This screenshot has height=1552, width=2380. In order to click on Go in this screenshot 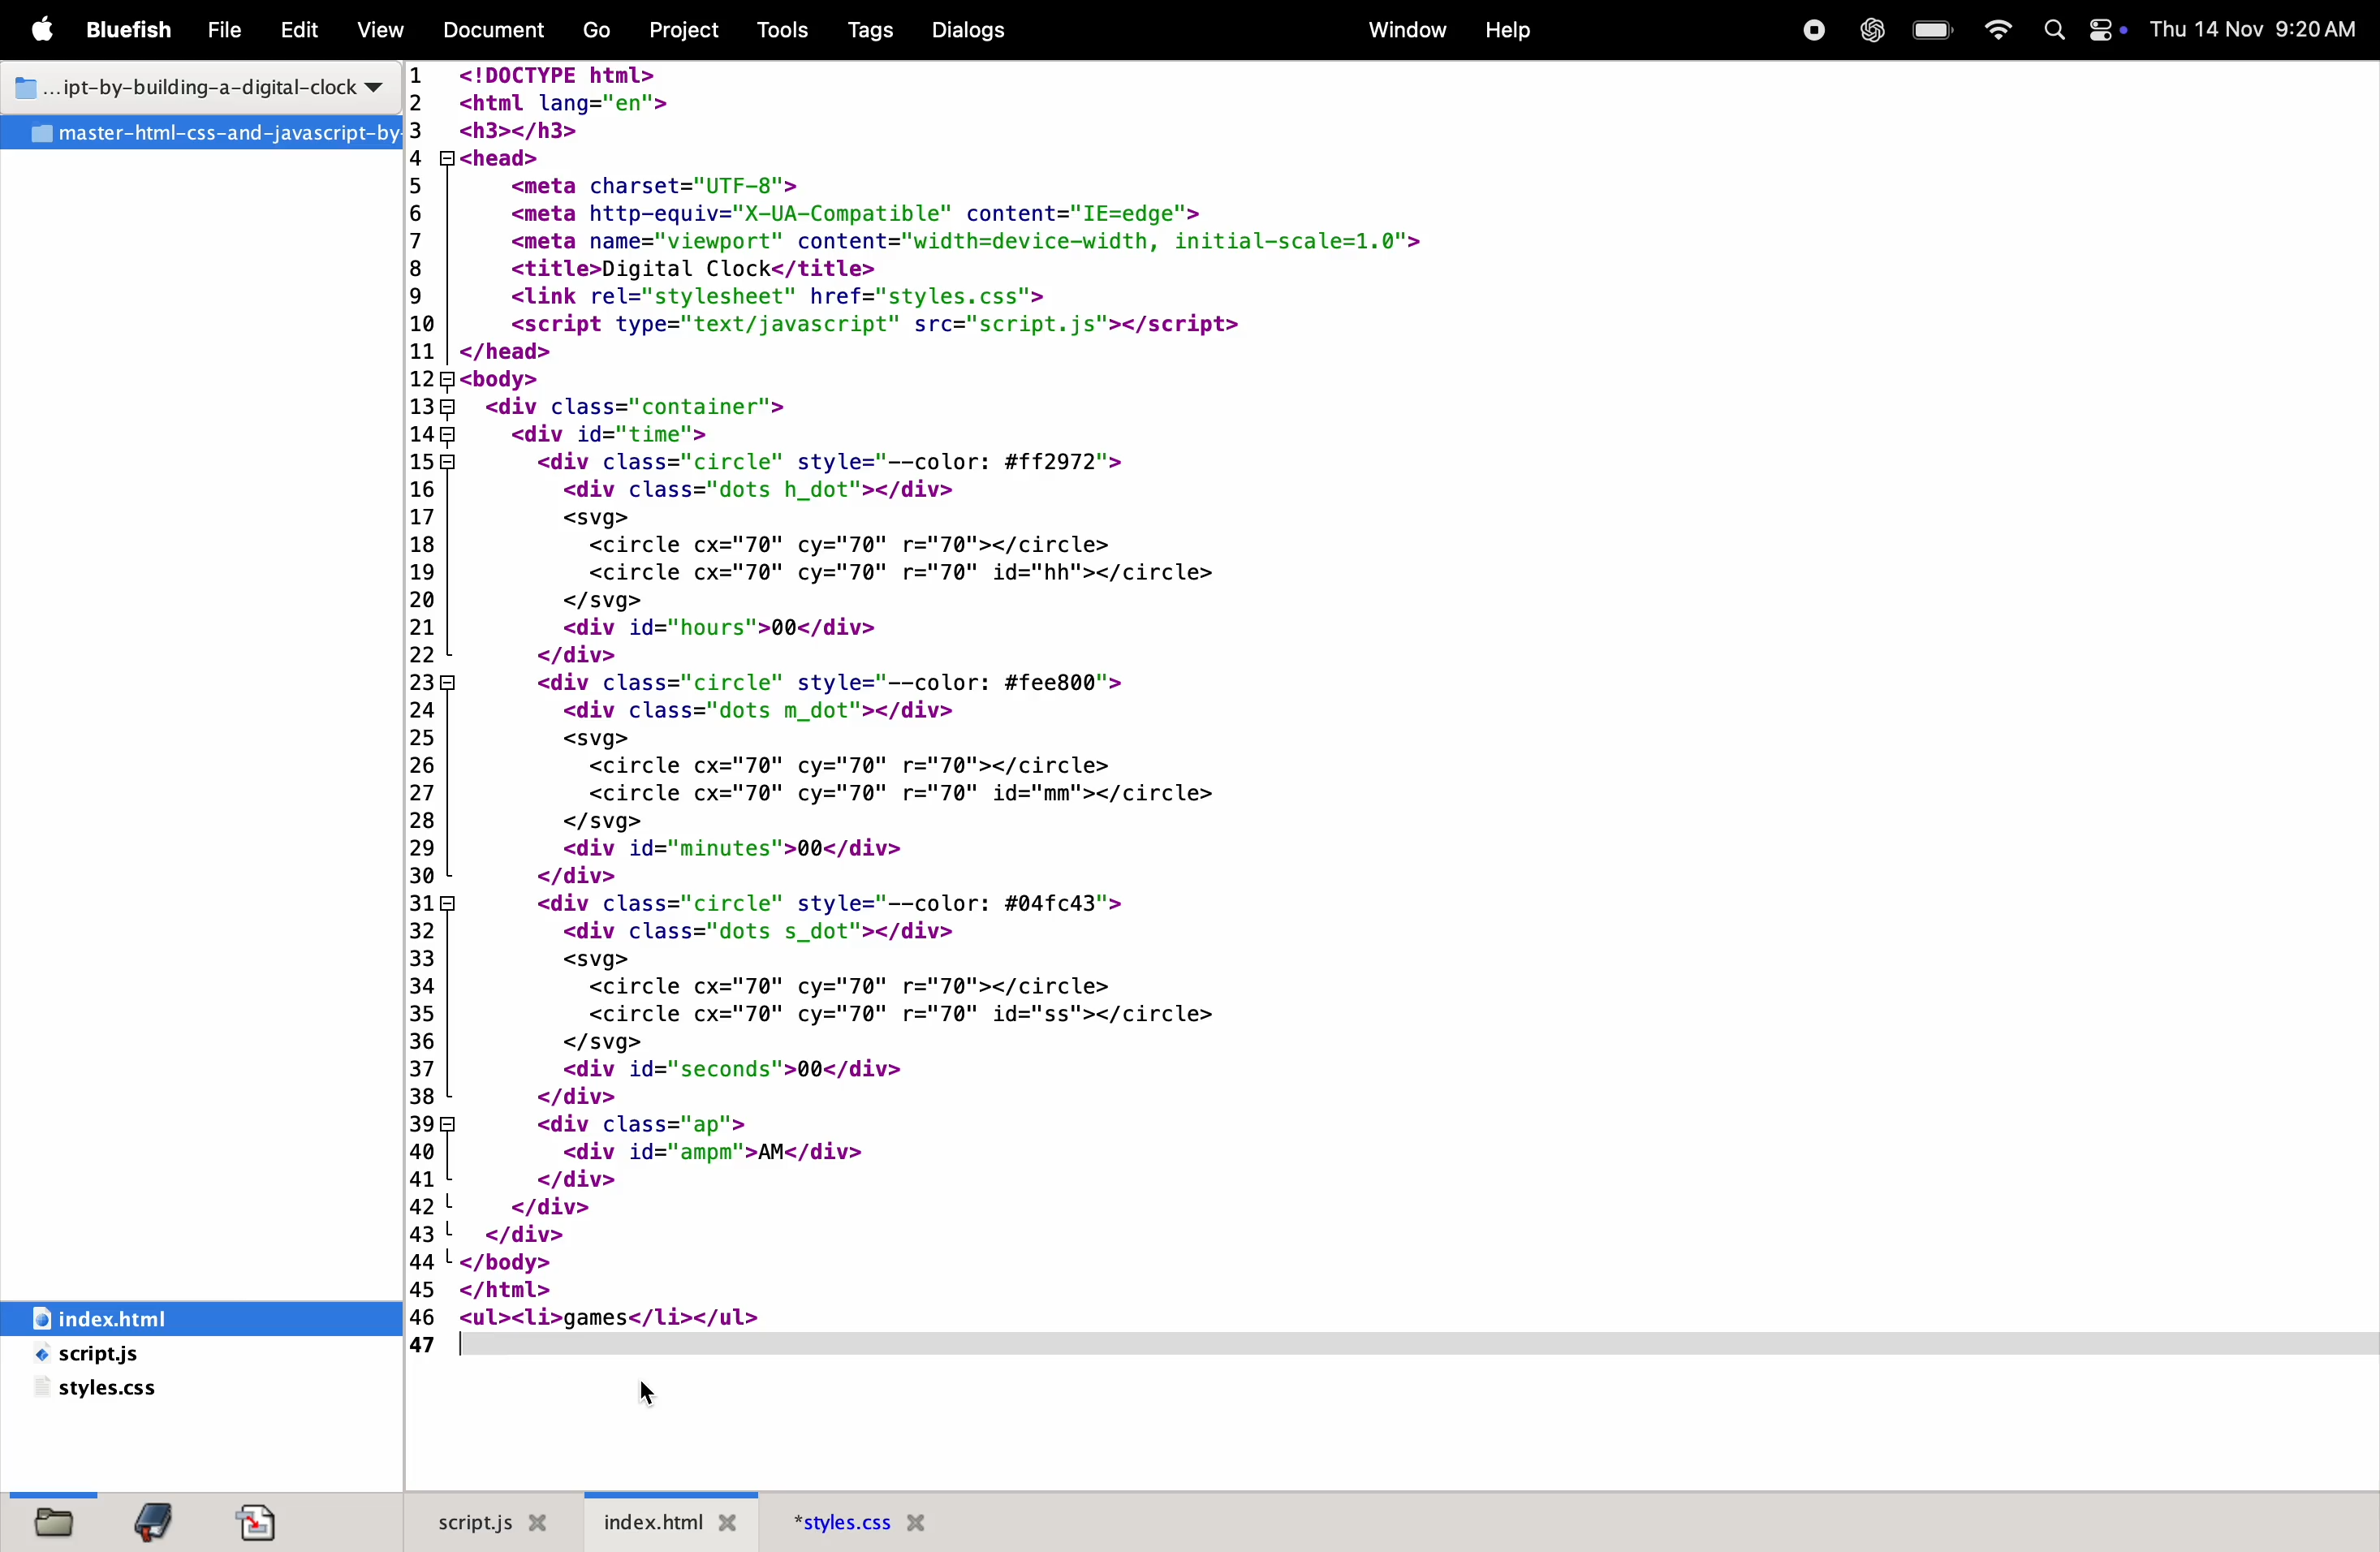, I will do `click(600, 32)`.